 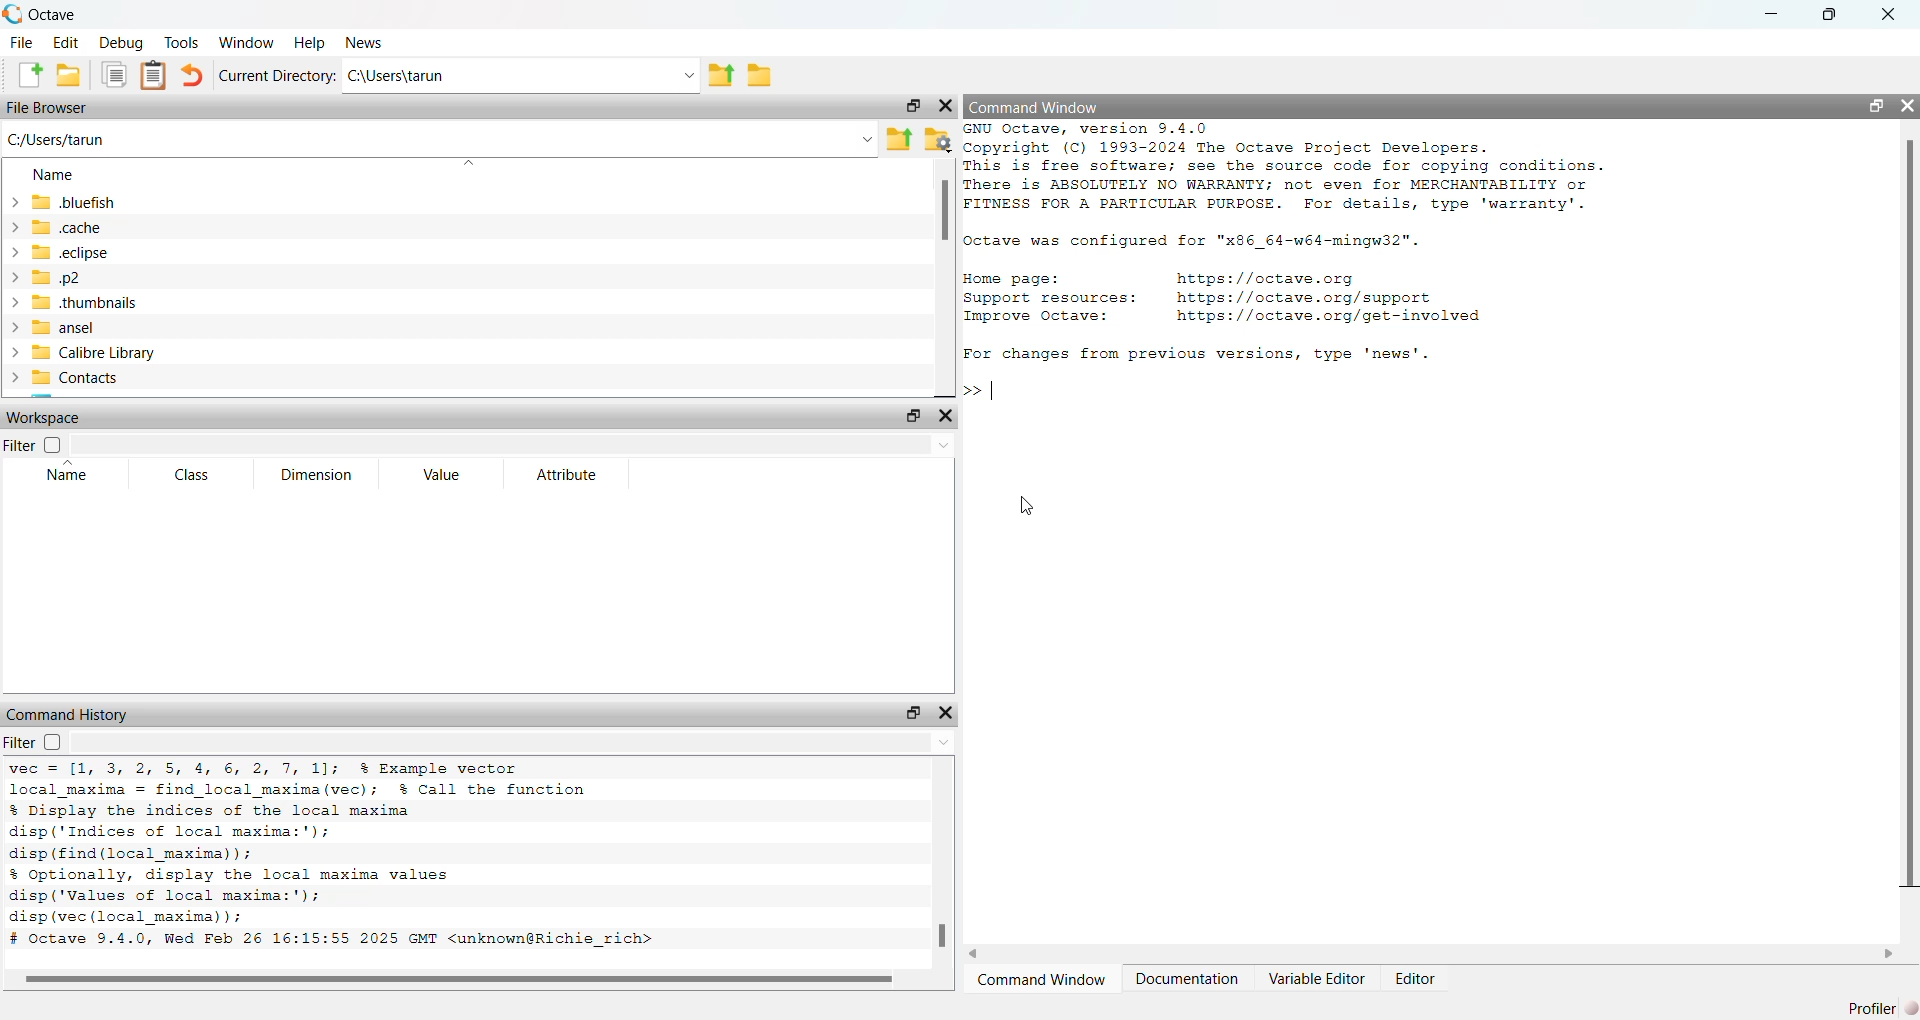 What do you see at coordinates (63, 328) in the screenshot?
I see `ansel` at bounding box center [63, 328].